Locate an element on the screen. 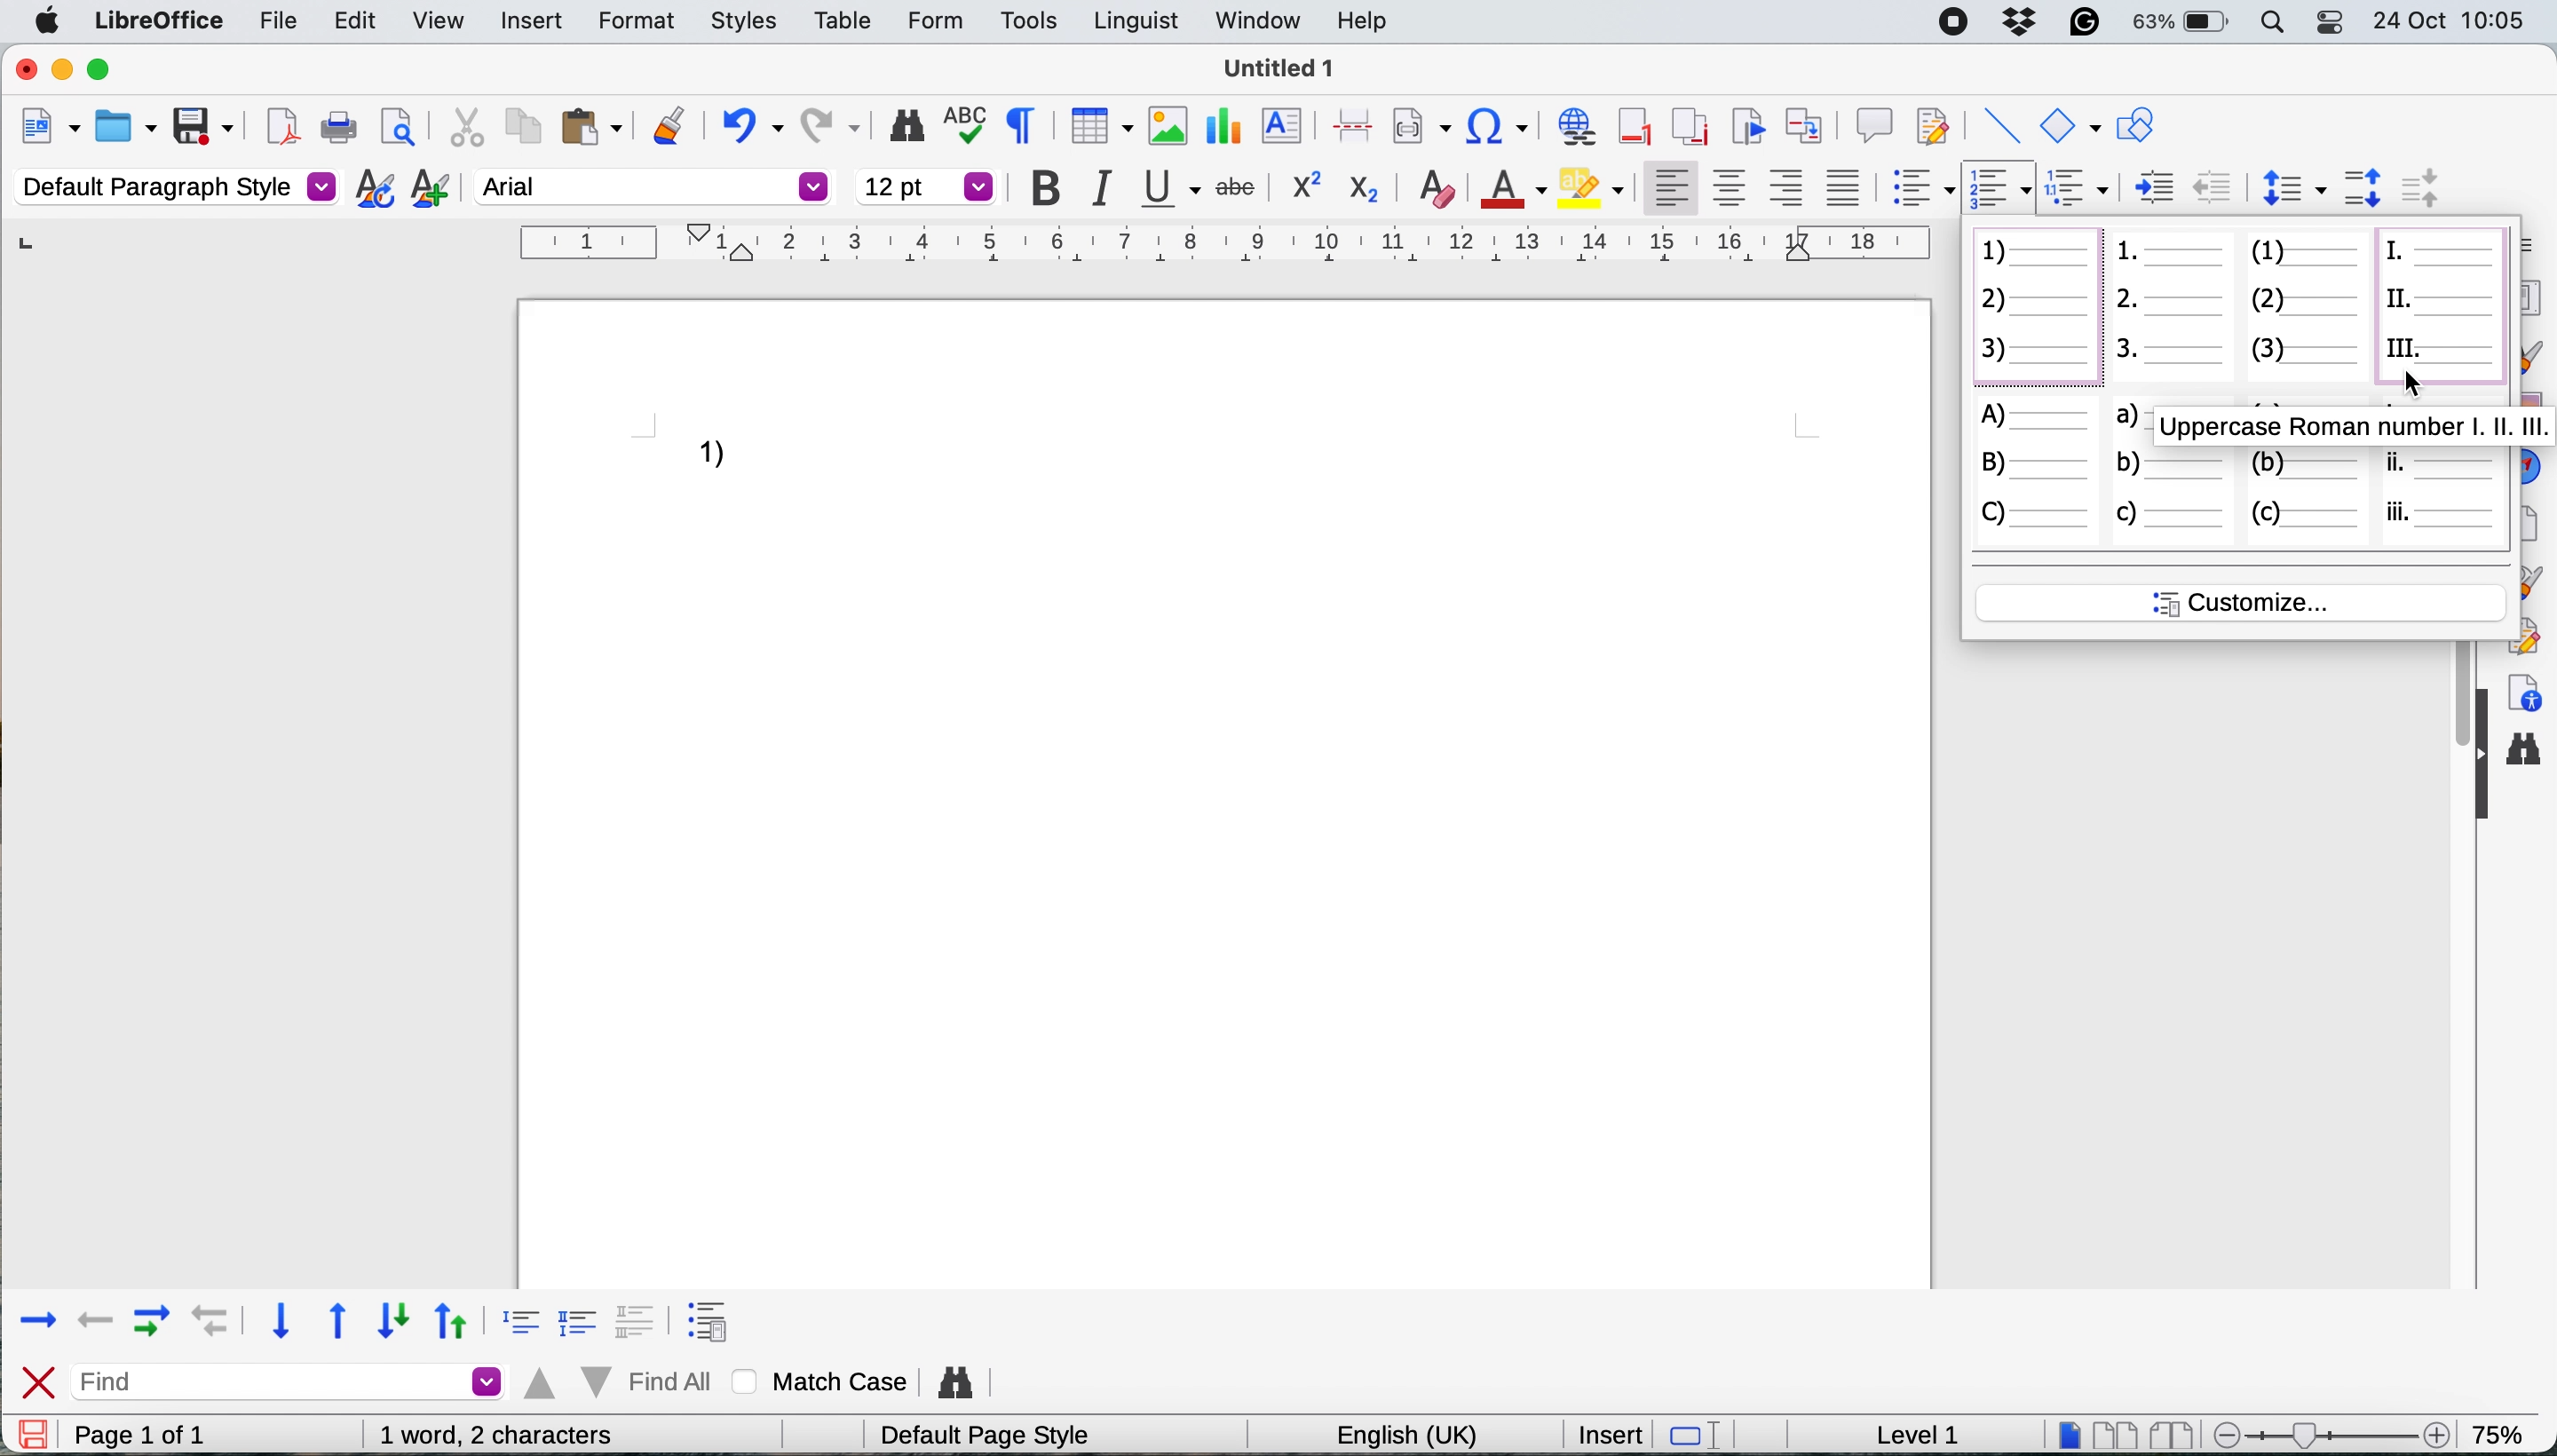 This screenshot has width=2557, height=1456. help is located at coordinates (1364, 22).